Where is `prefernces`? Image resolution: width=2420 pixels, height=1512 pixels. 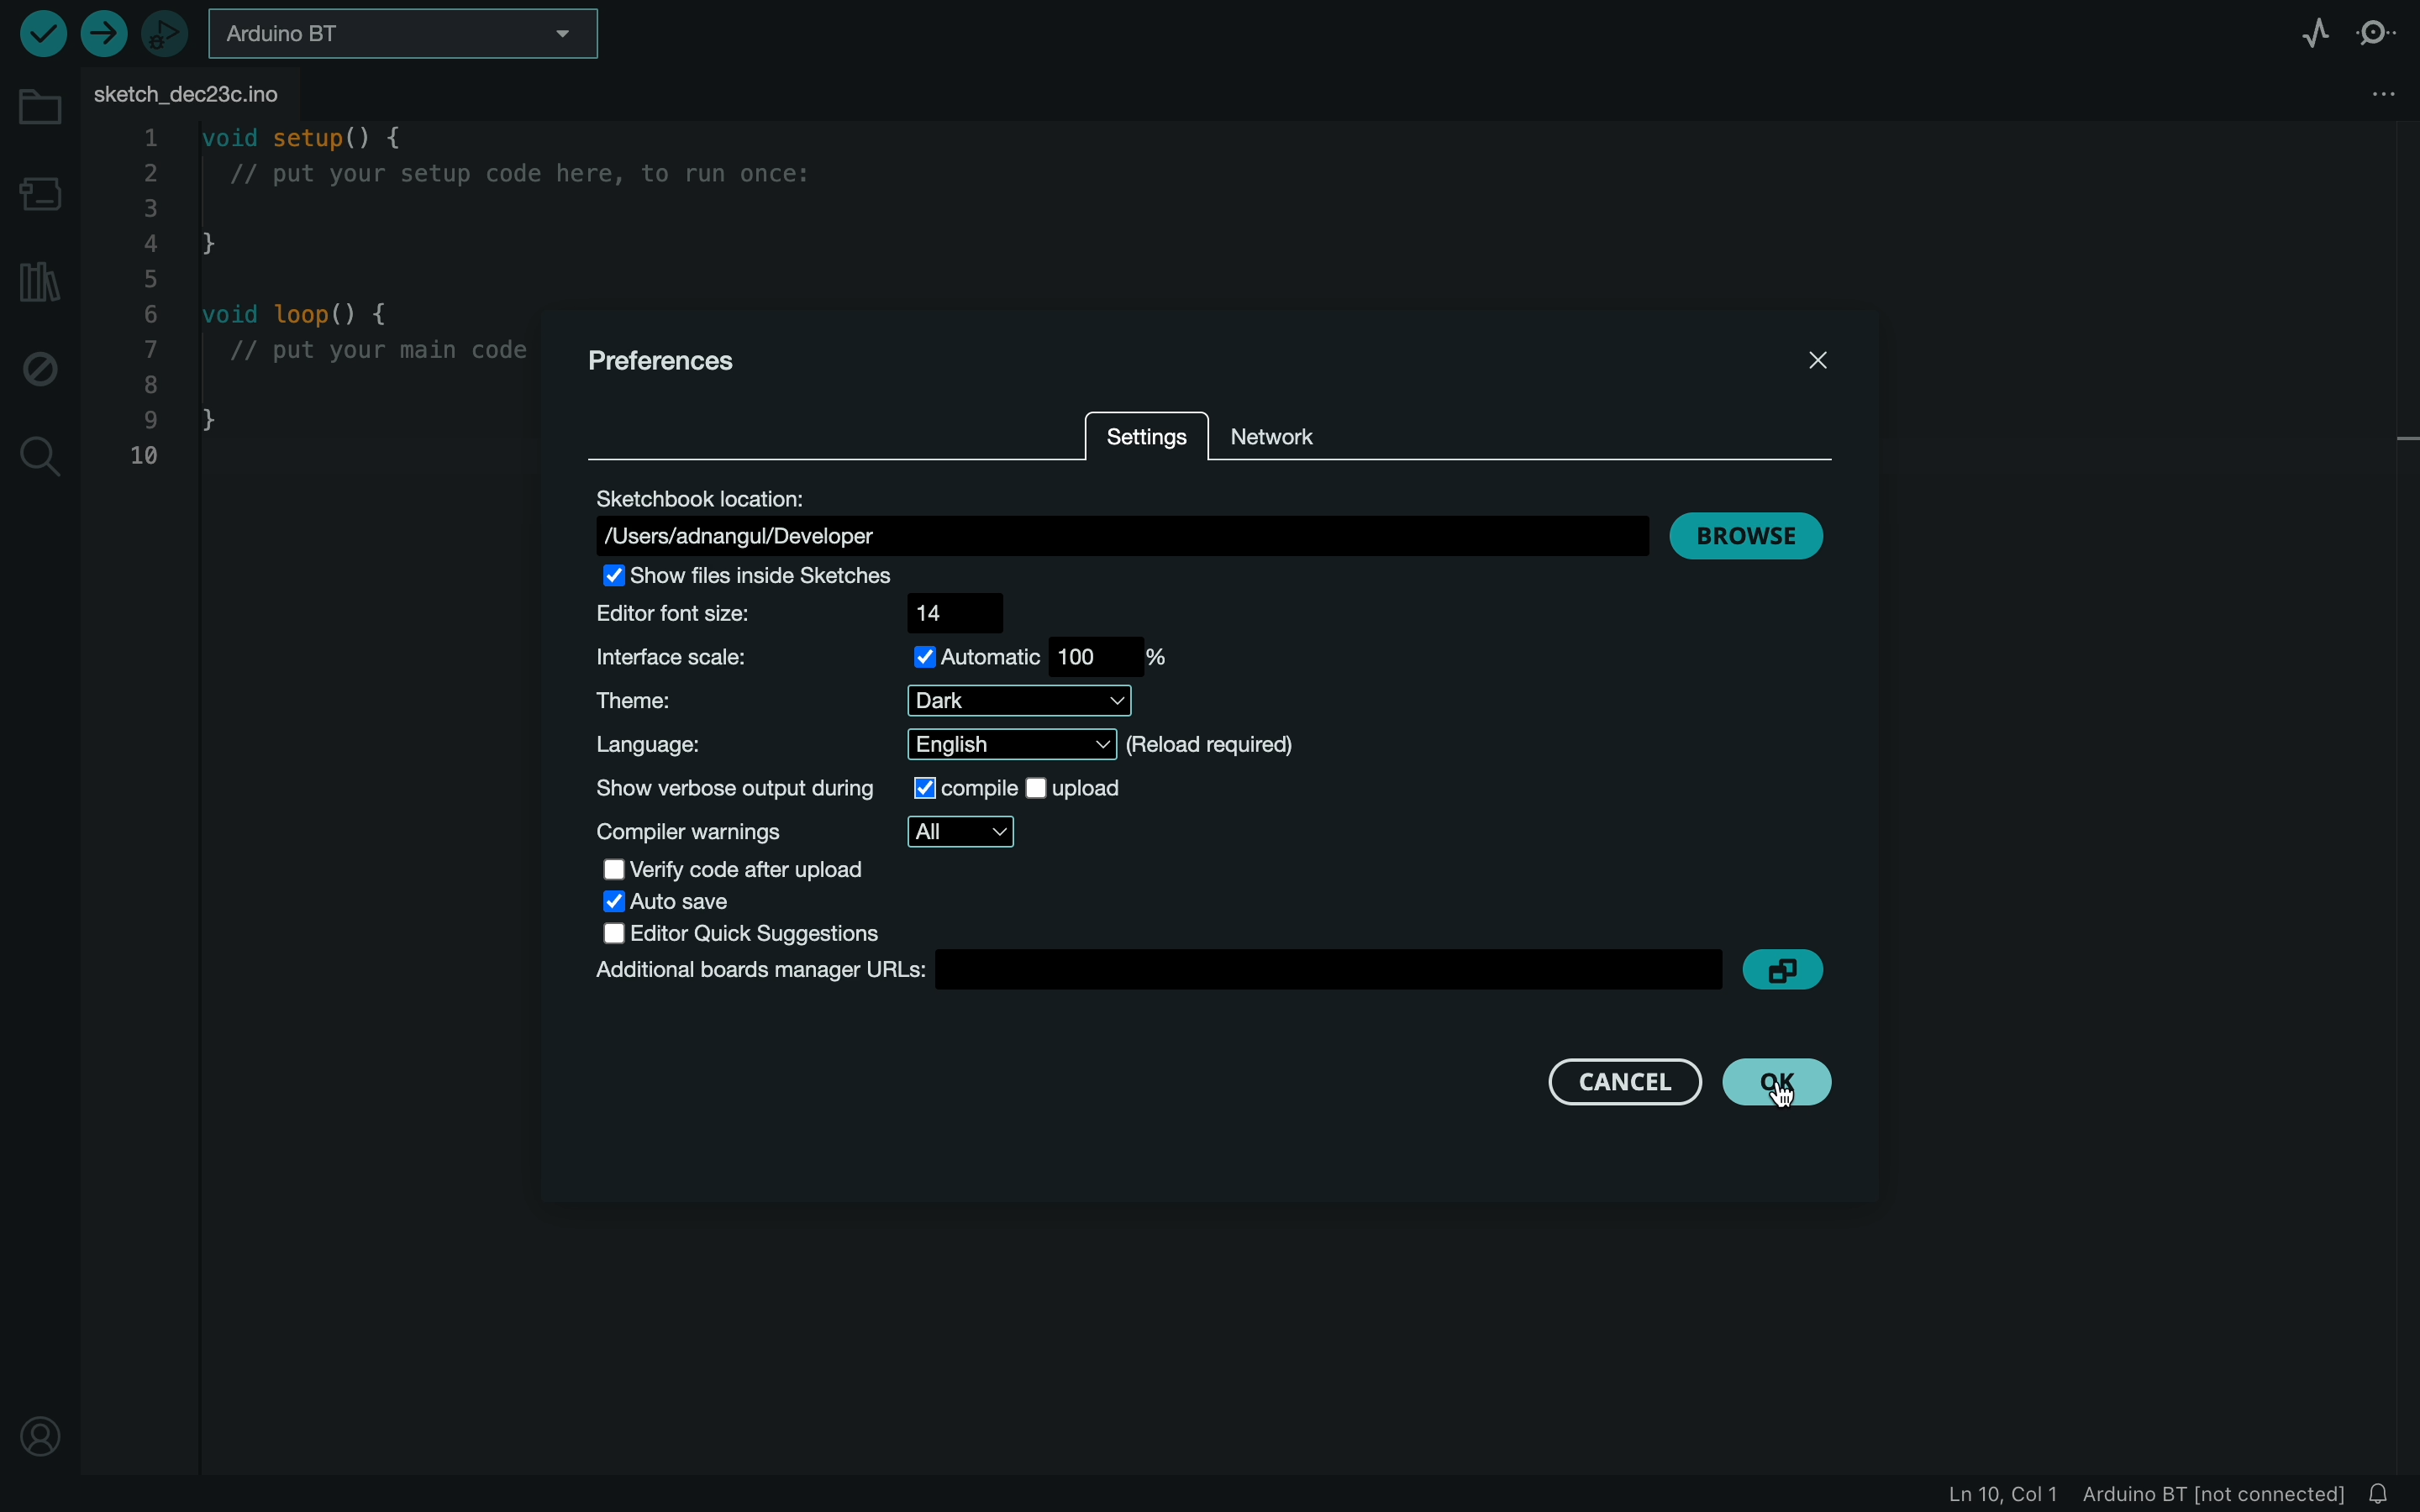 prefernces is located at coordinates (681, 363).